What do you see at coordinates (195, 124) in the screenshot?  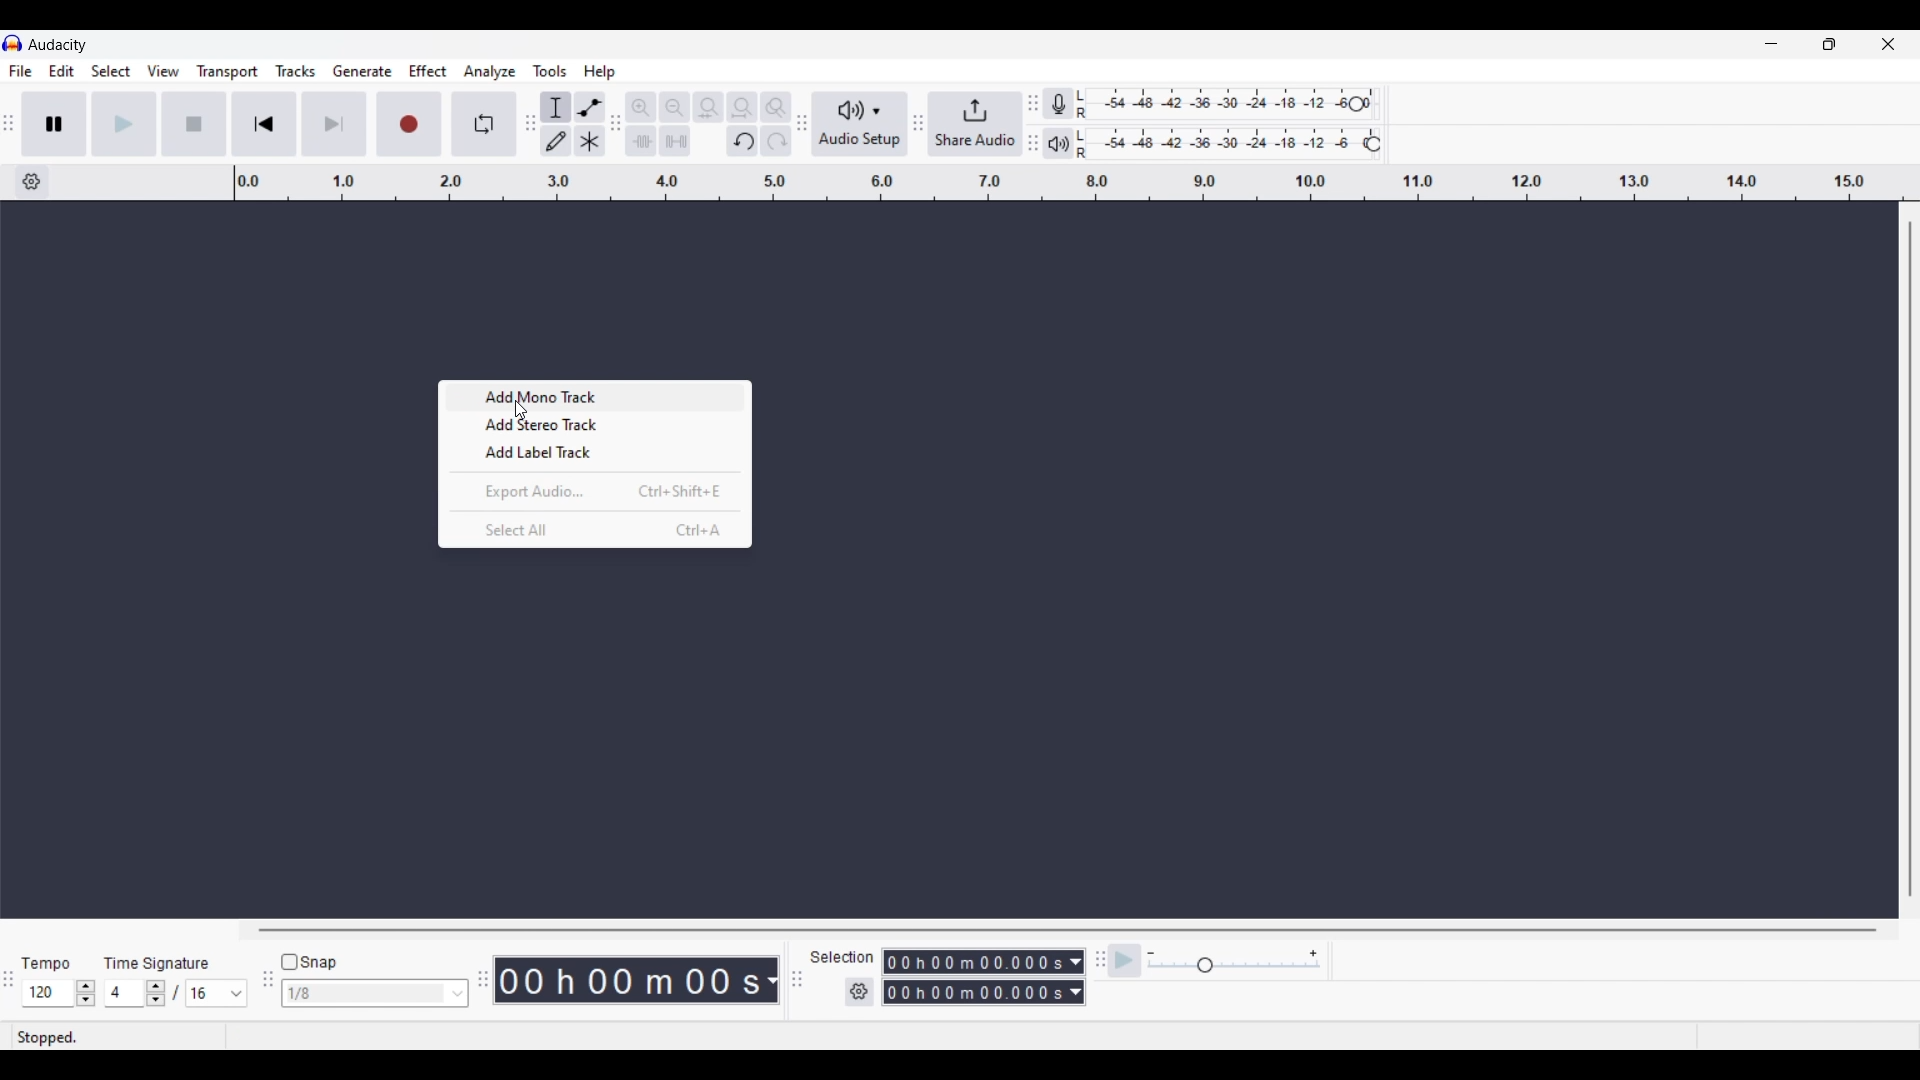 I see `Stop` at bounding box center [195, 124].